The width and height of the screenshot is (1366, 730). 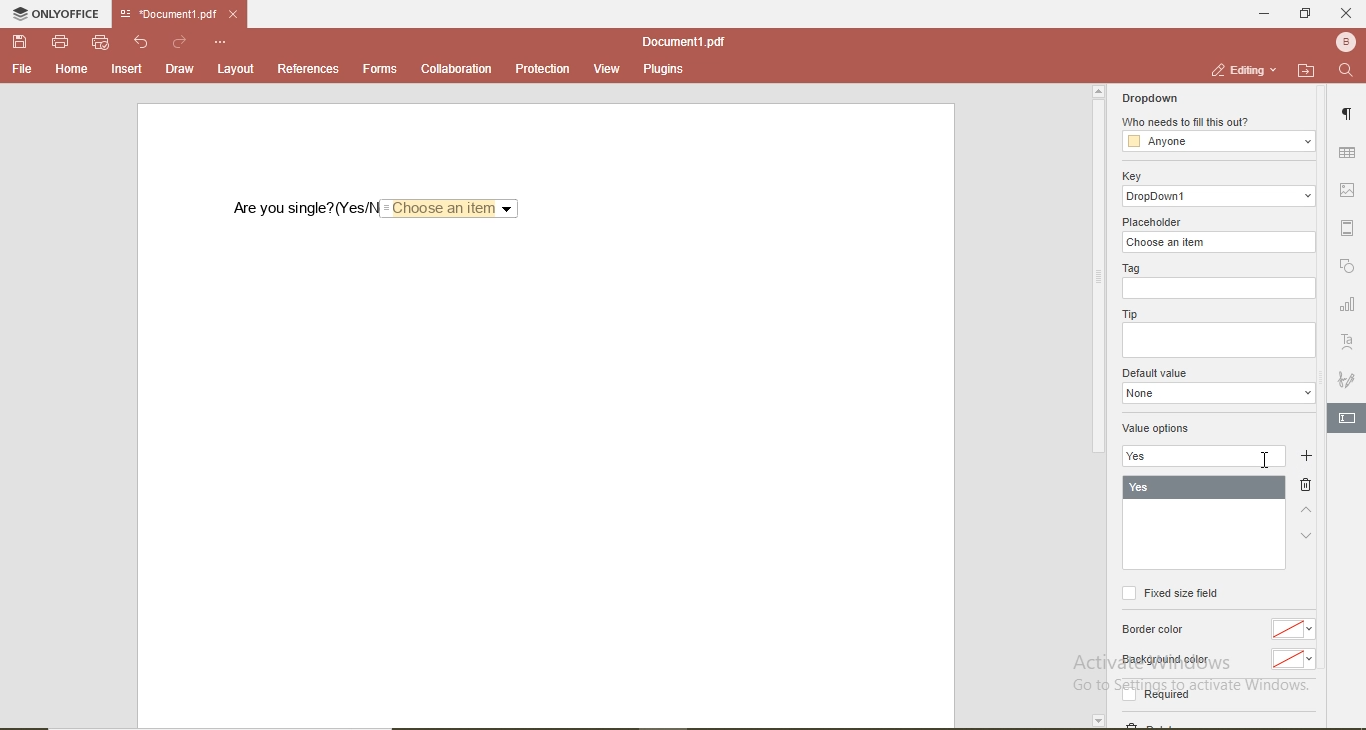 What do you see at coordinates (1310, 510) in the screenshot?
I see `up` at bounding box center [1310, 510].